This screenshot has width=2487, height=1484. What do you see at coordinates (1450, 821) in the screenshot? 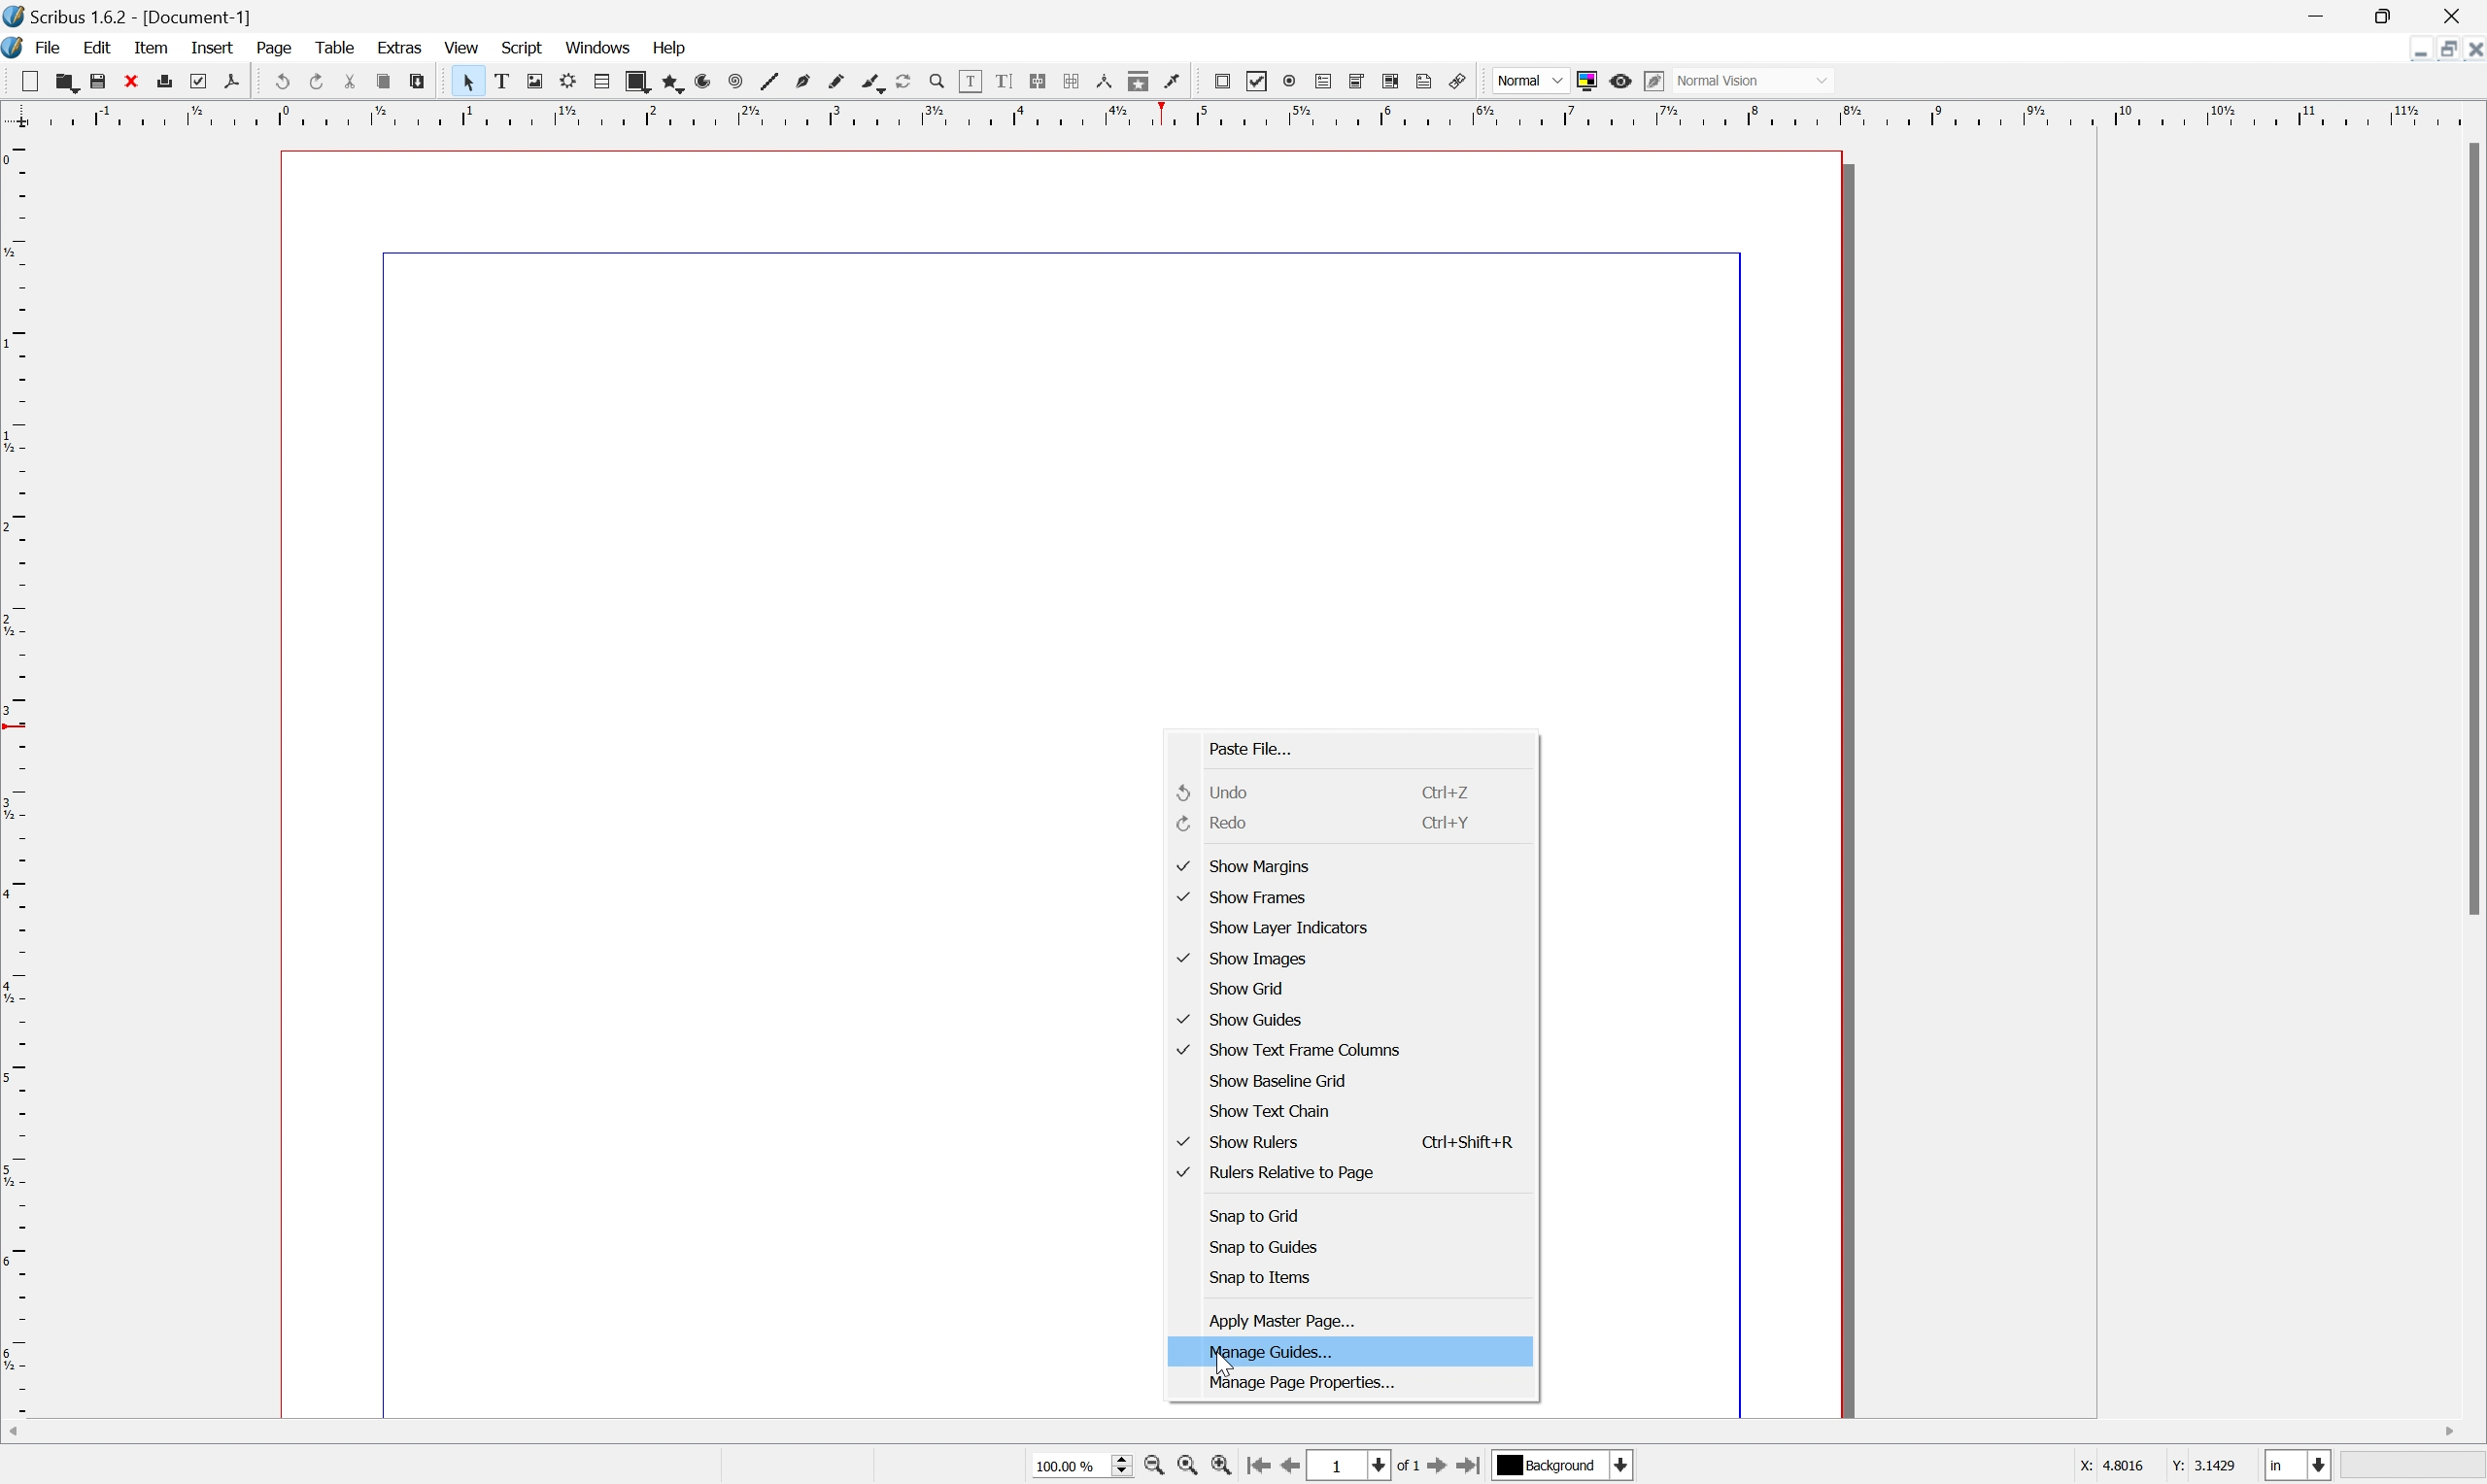
I see `ctrl+y` at bounding box center [1450, 821].